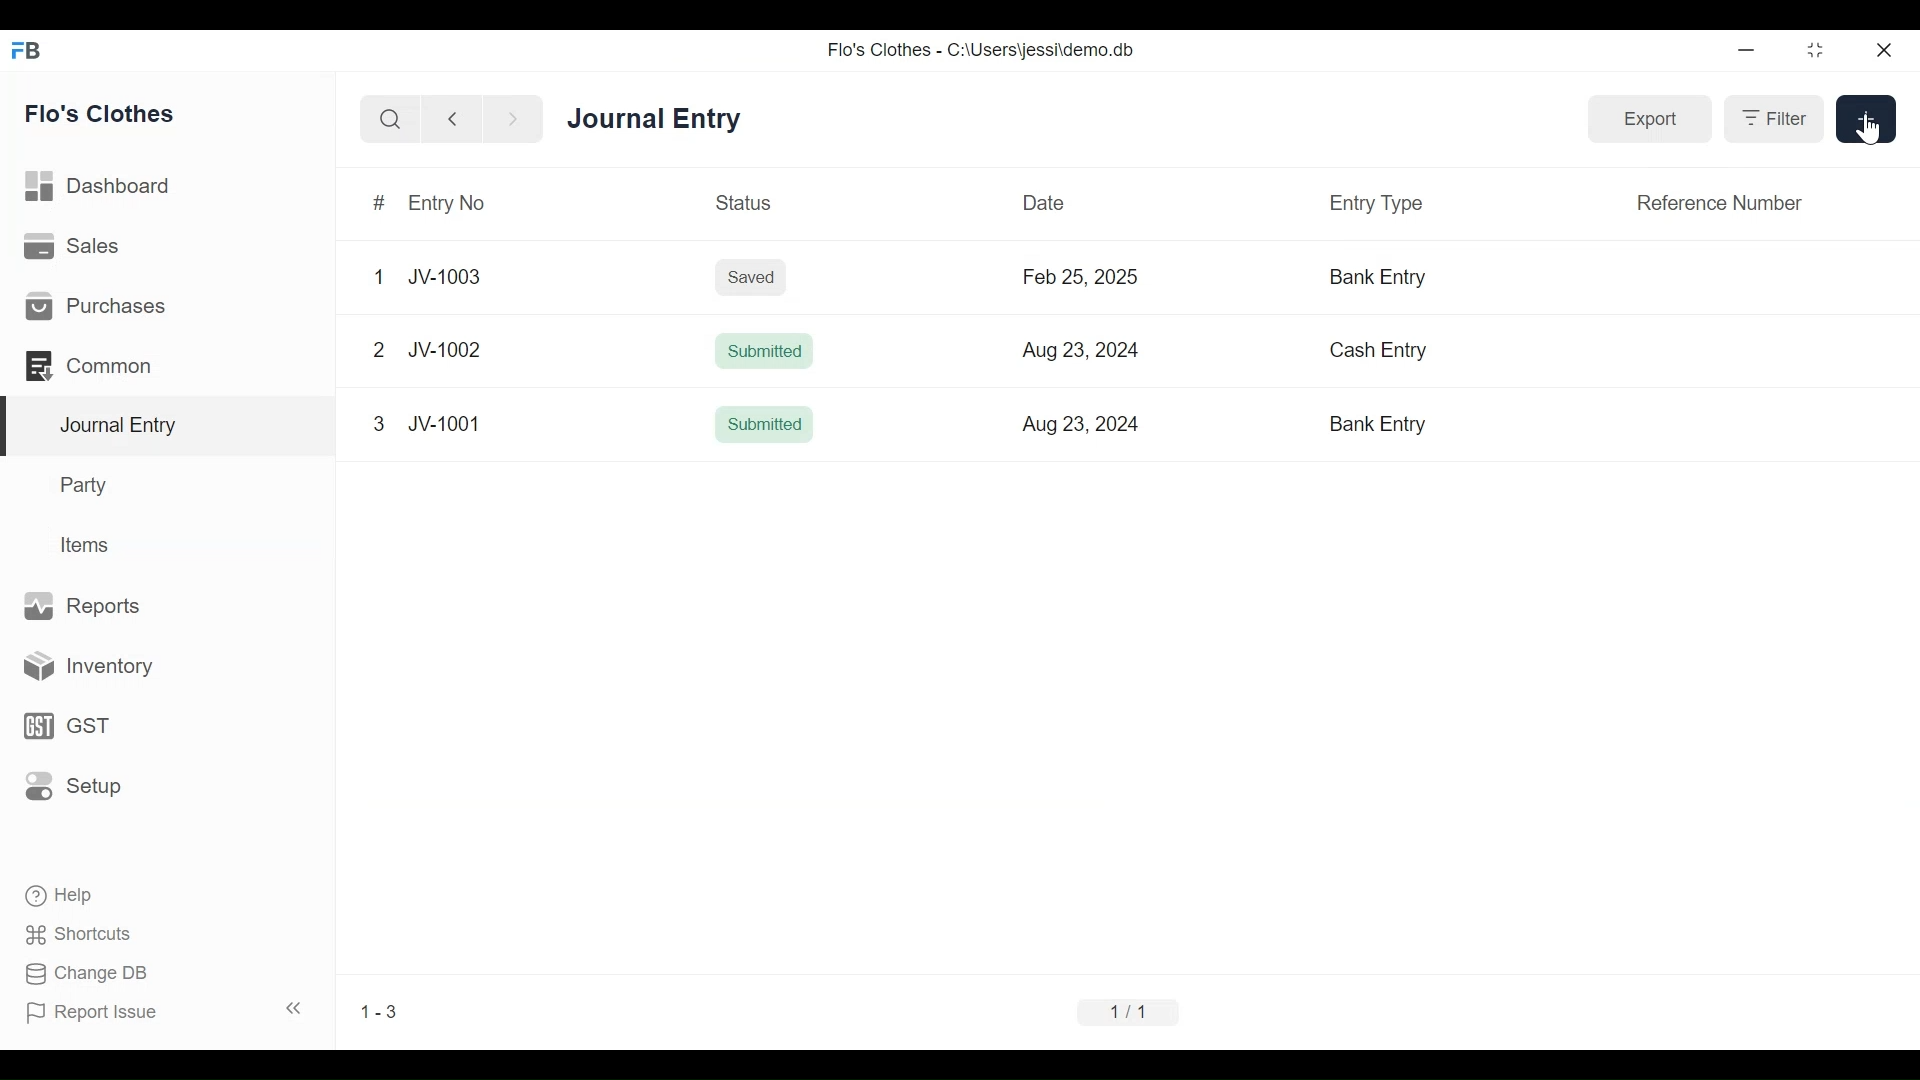 The height and width of the screenshot is (1080, 1920). I want to click on Frappe Books Desktop Icon, so click(27, 51).